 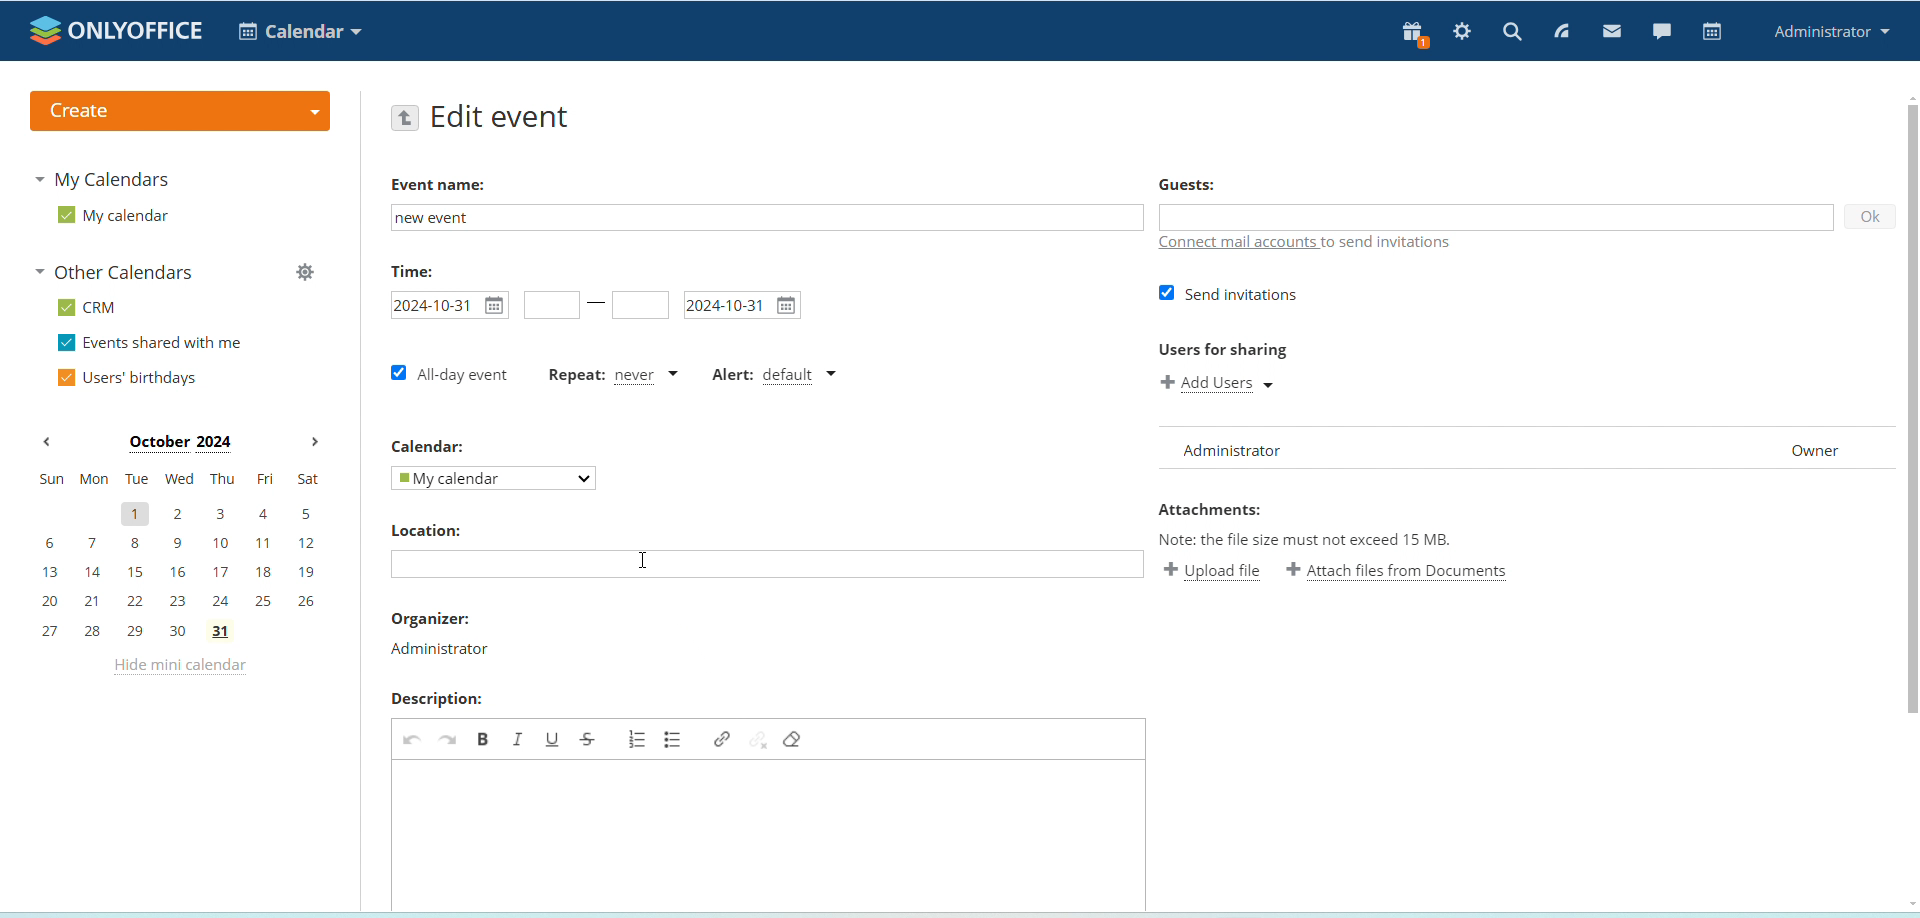 What do you see at coordinates (1210, 510) in the screenshot?
I see `Attachments` at bounding box center [1210, 510].